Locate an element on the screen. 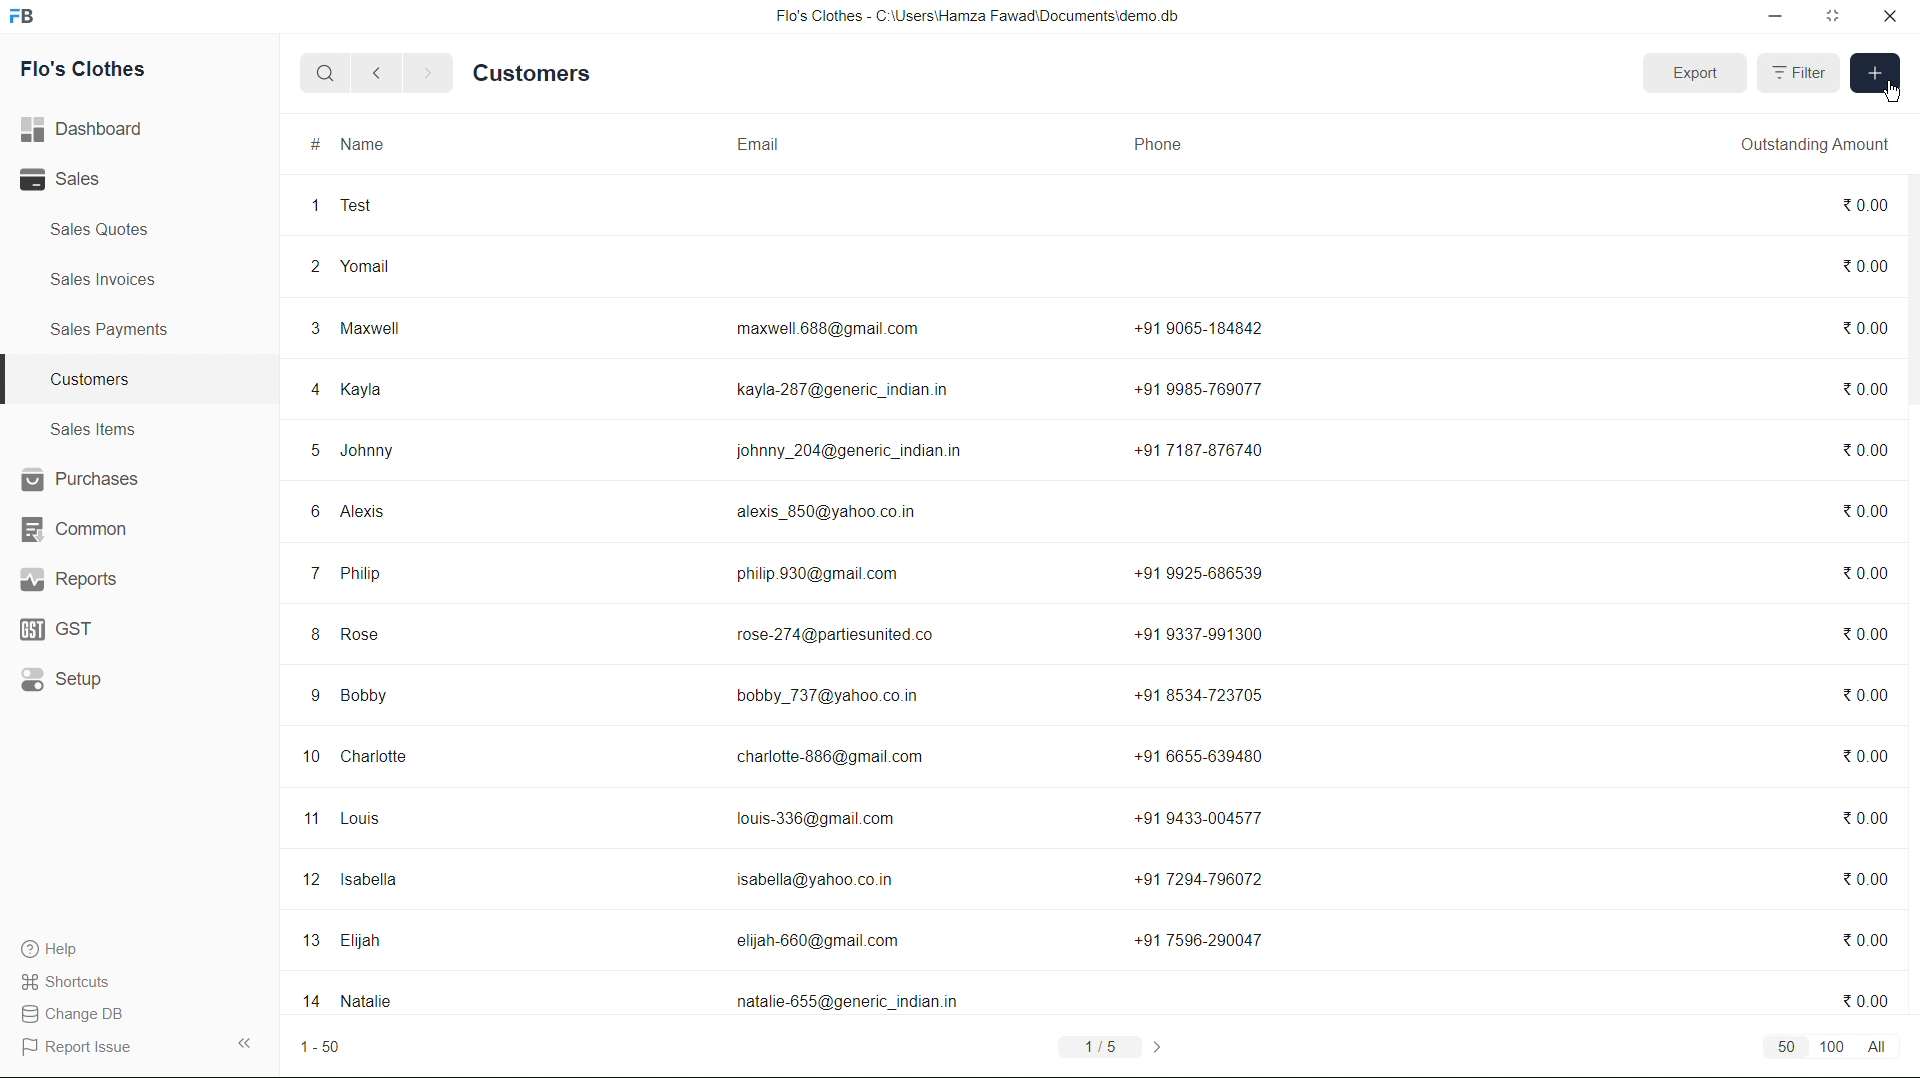  +91 8534-723705 is located at coordinates (1198, 695).